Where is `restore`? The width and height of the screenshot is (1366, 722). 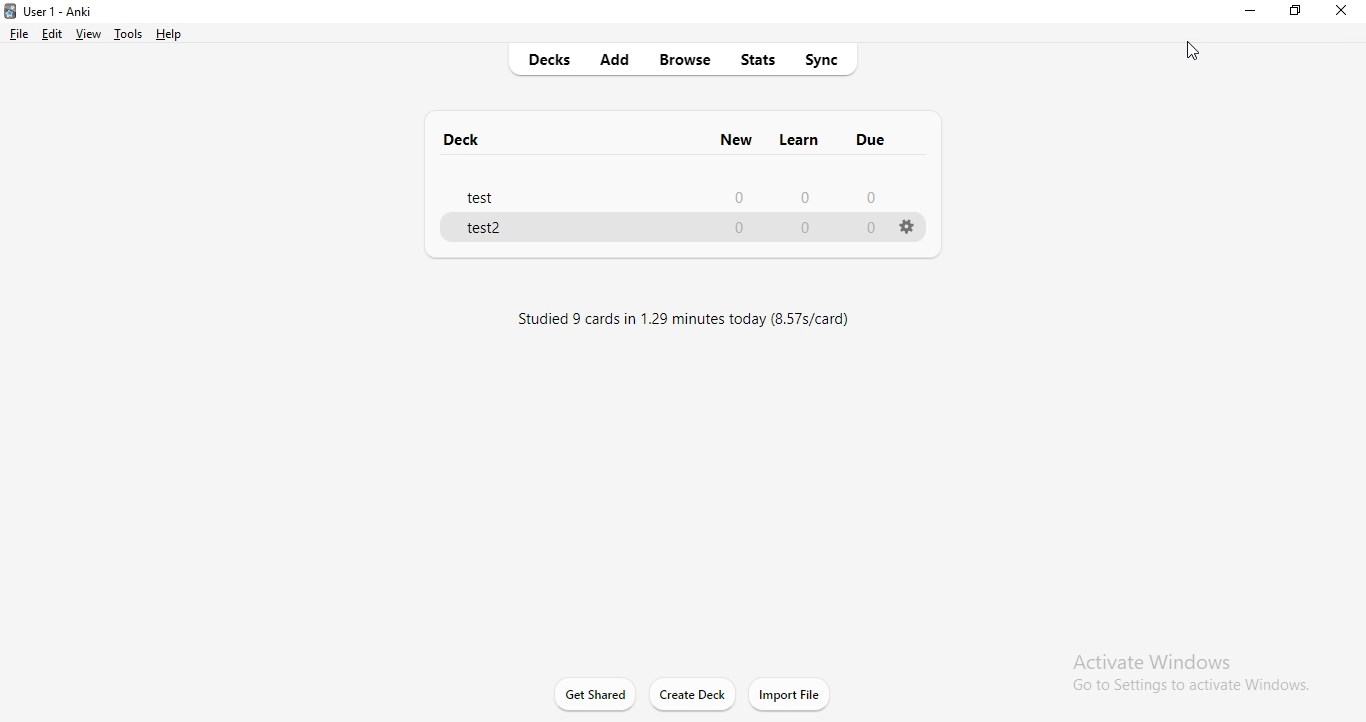 restore is located at coordinates (1297, 13).